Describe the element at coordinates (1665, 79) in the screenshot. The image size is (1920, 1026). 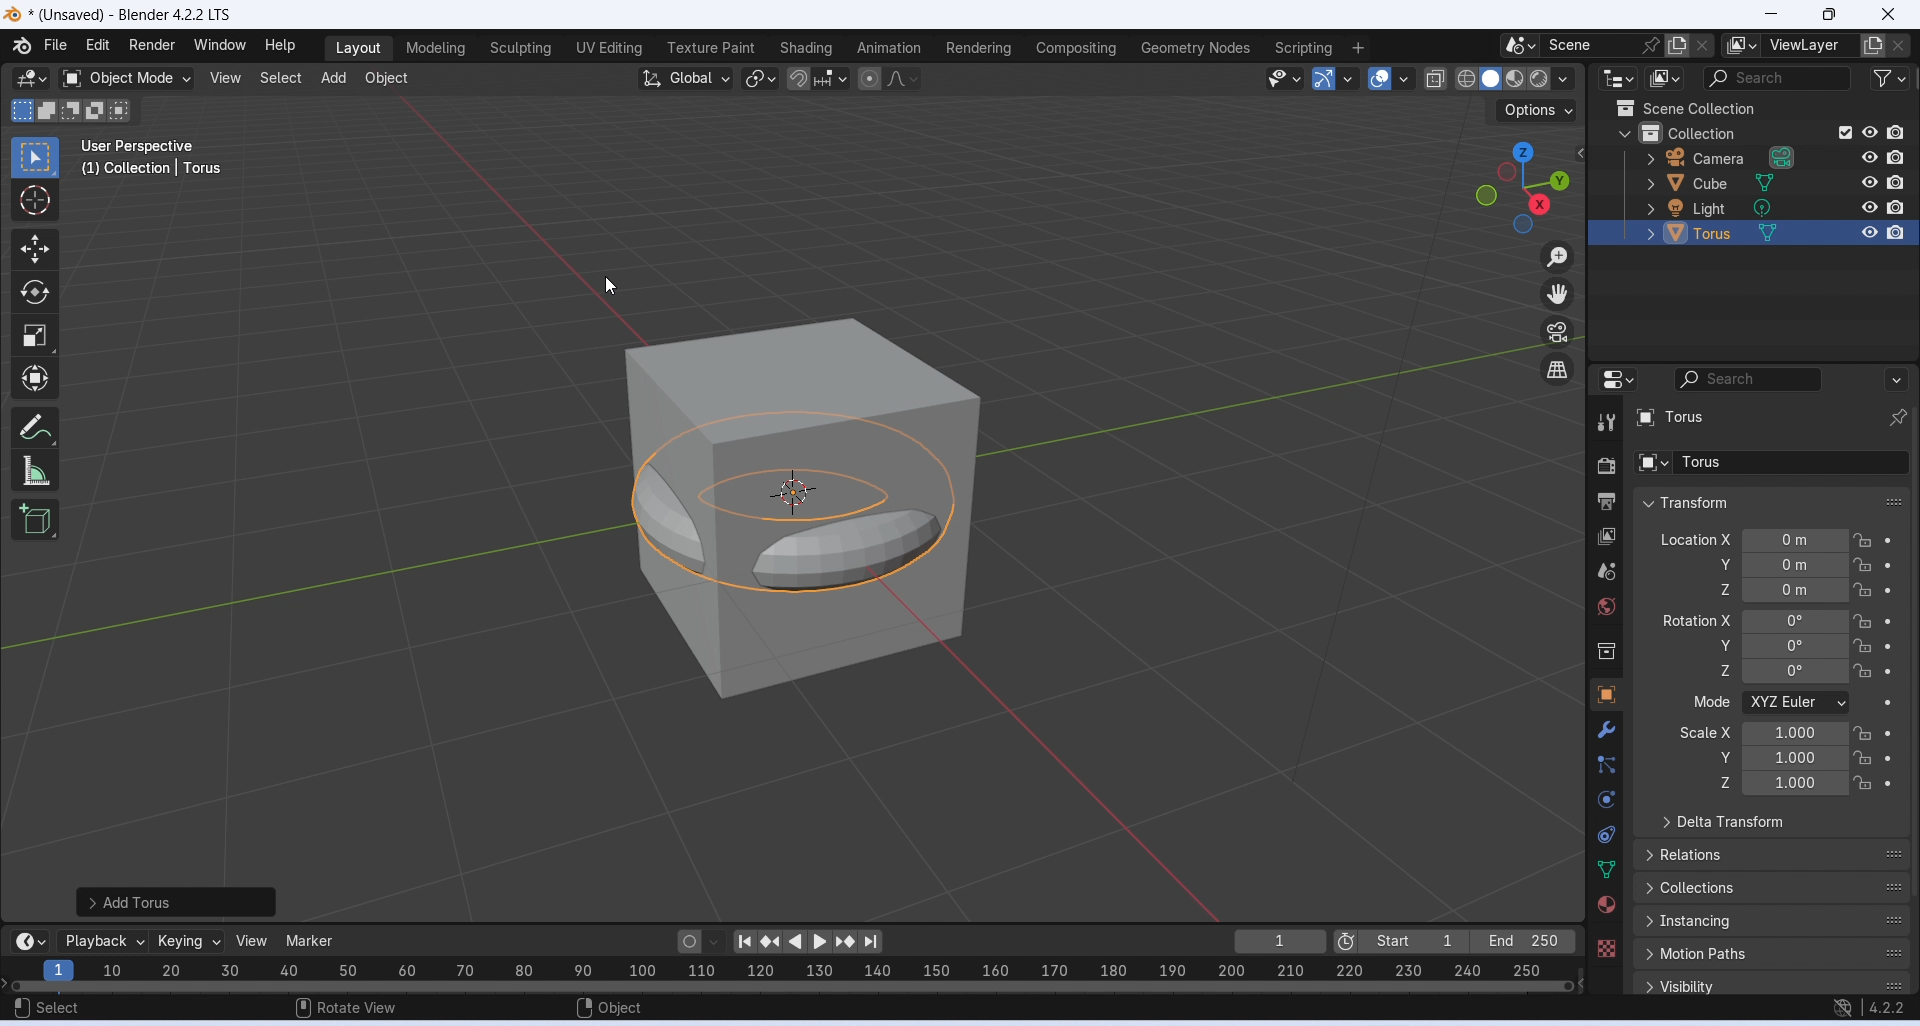
I see `Display mode` at that location.